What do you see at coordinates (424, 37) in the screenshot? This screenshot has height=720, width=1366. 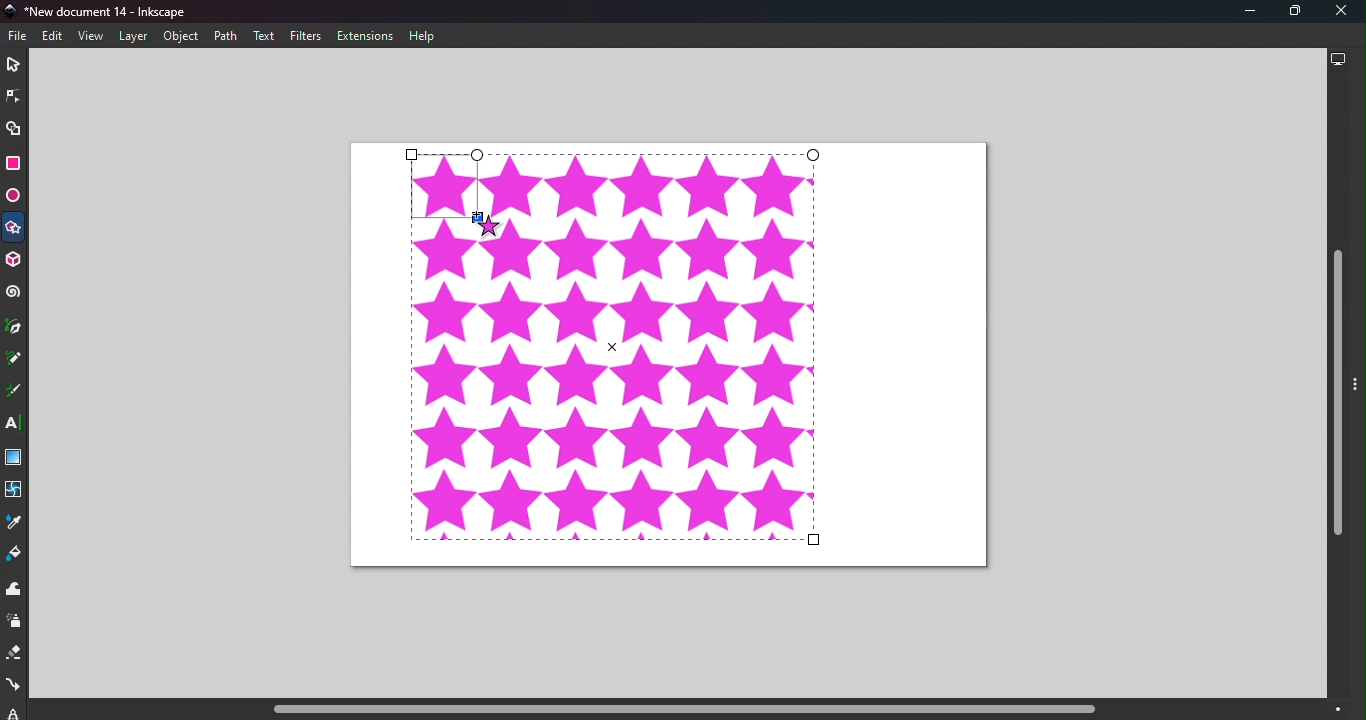 I see `Help` at bounding box center [424, 37].